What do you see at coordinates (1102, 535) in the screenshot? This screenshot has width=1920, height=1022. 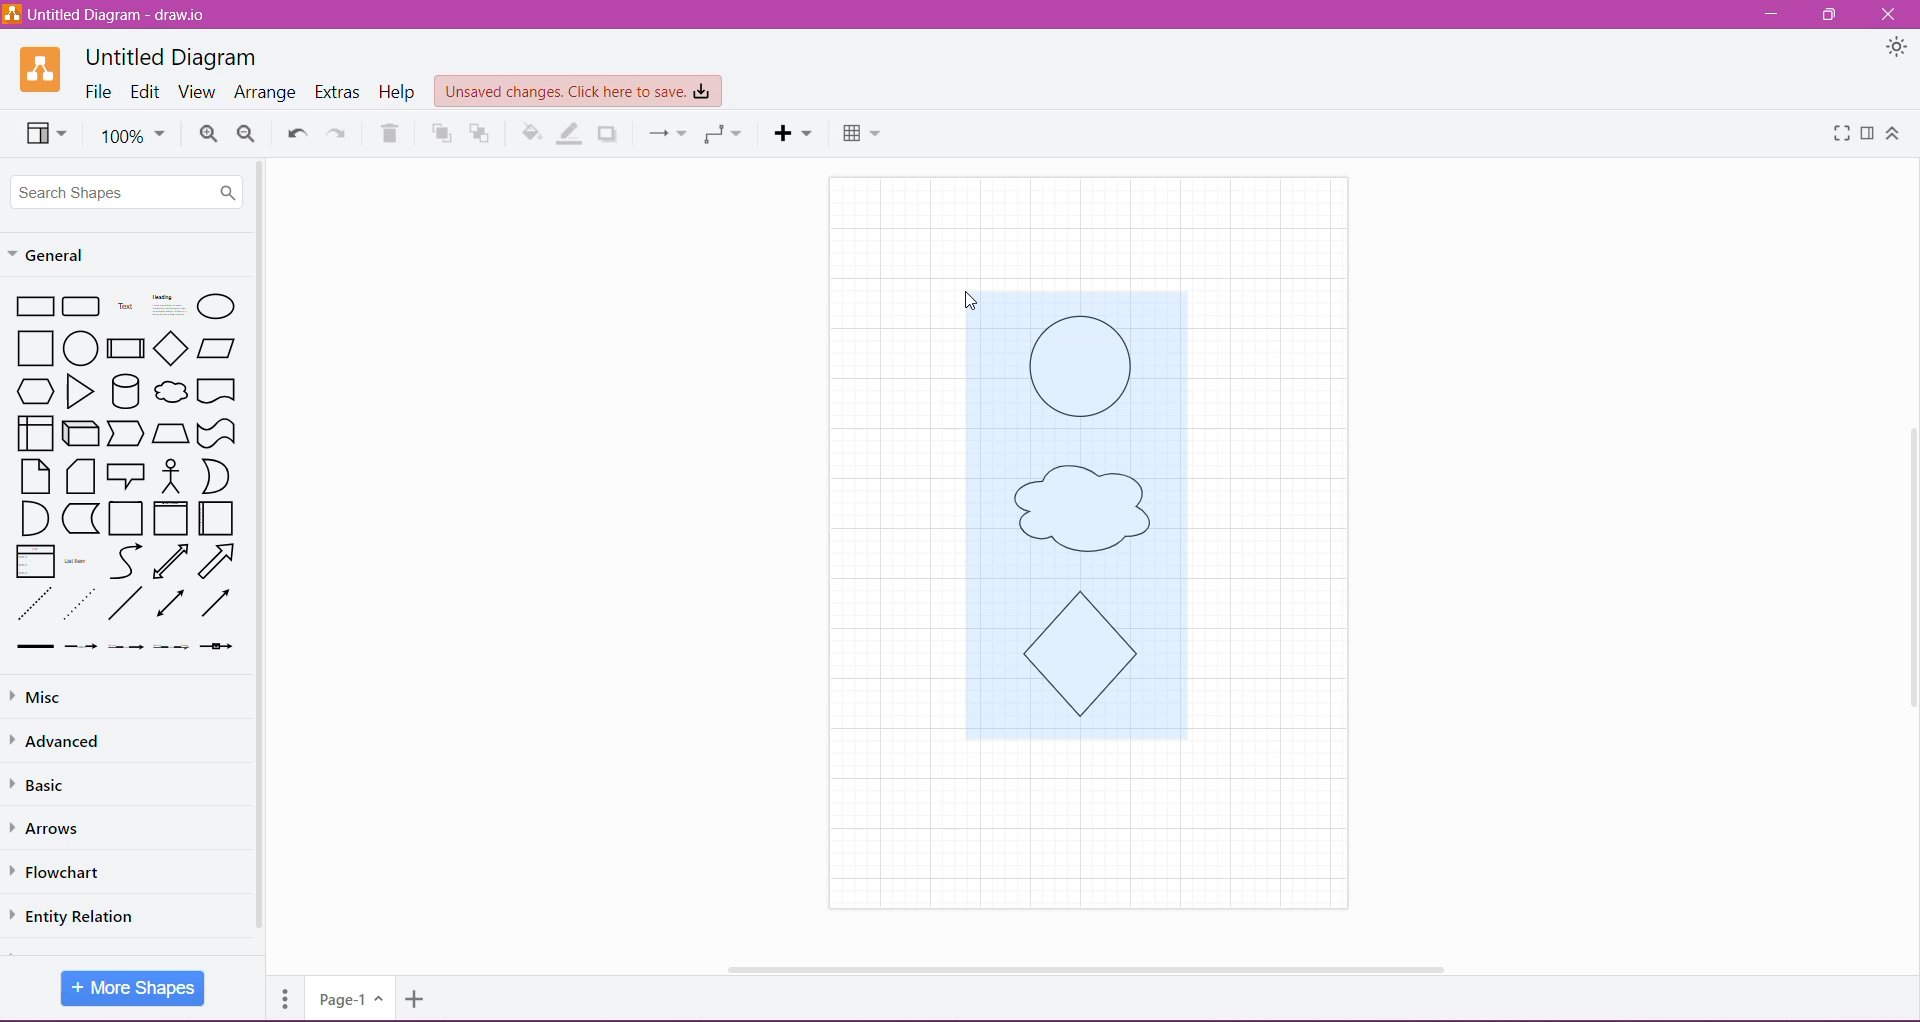 I see `Shapes selected` at bounding box center [1102, 535].